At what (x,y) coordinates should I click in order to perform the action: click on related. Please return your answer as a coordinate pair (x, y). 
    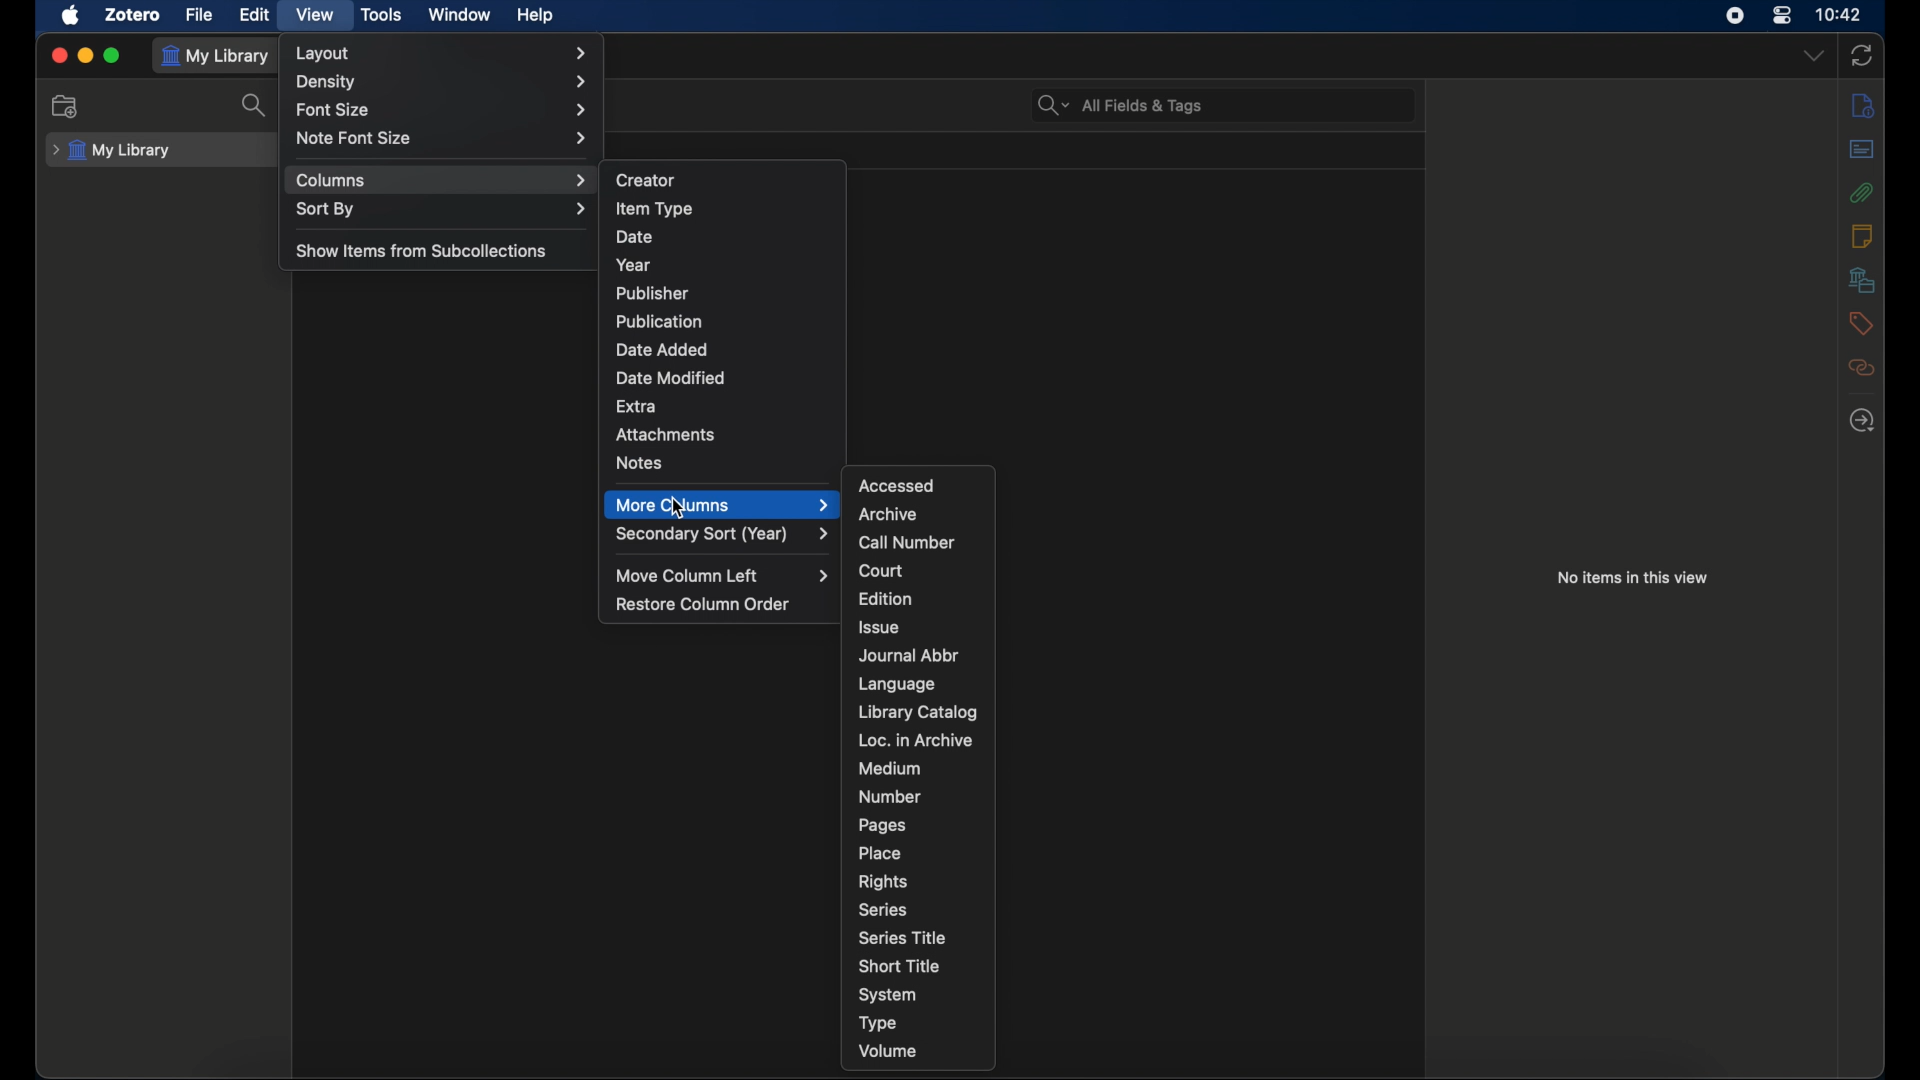
    Looking at the image, I should click on (1861, 367).